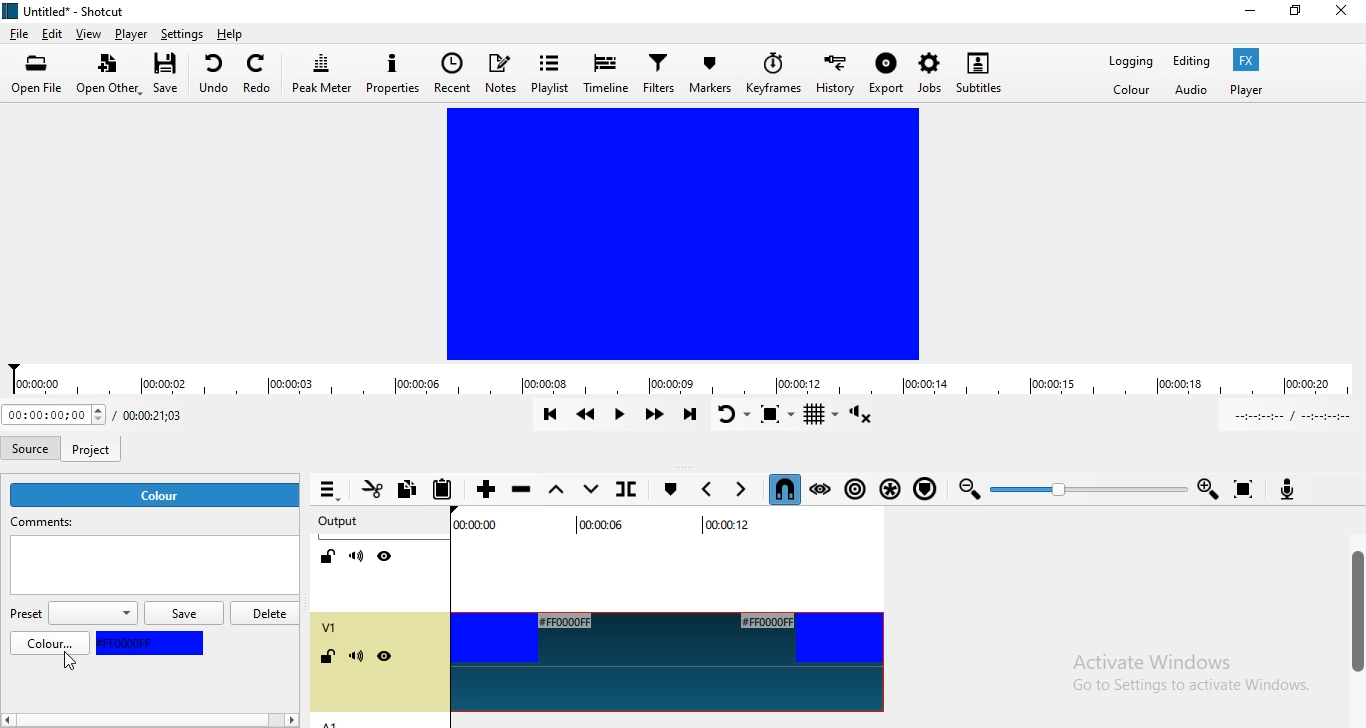 The image size is (1366, 728). What do you see at coordinates (1355, 615) in the screenshot?
I see `scroll bar` at bounding box center [1355, 615].